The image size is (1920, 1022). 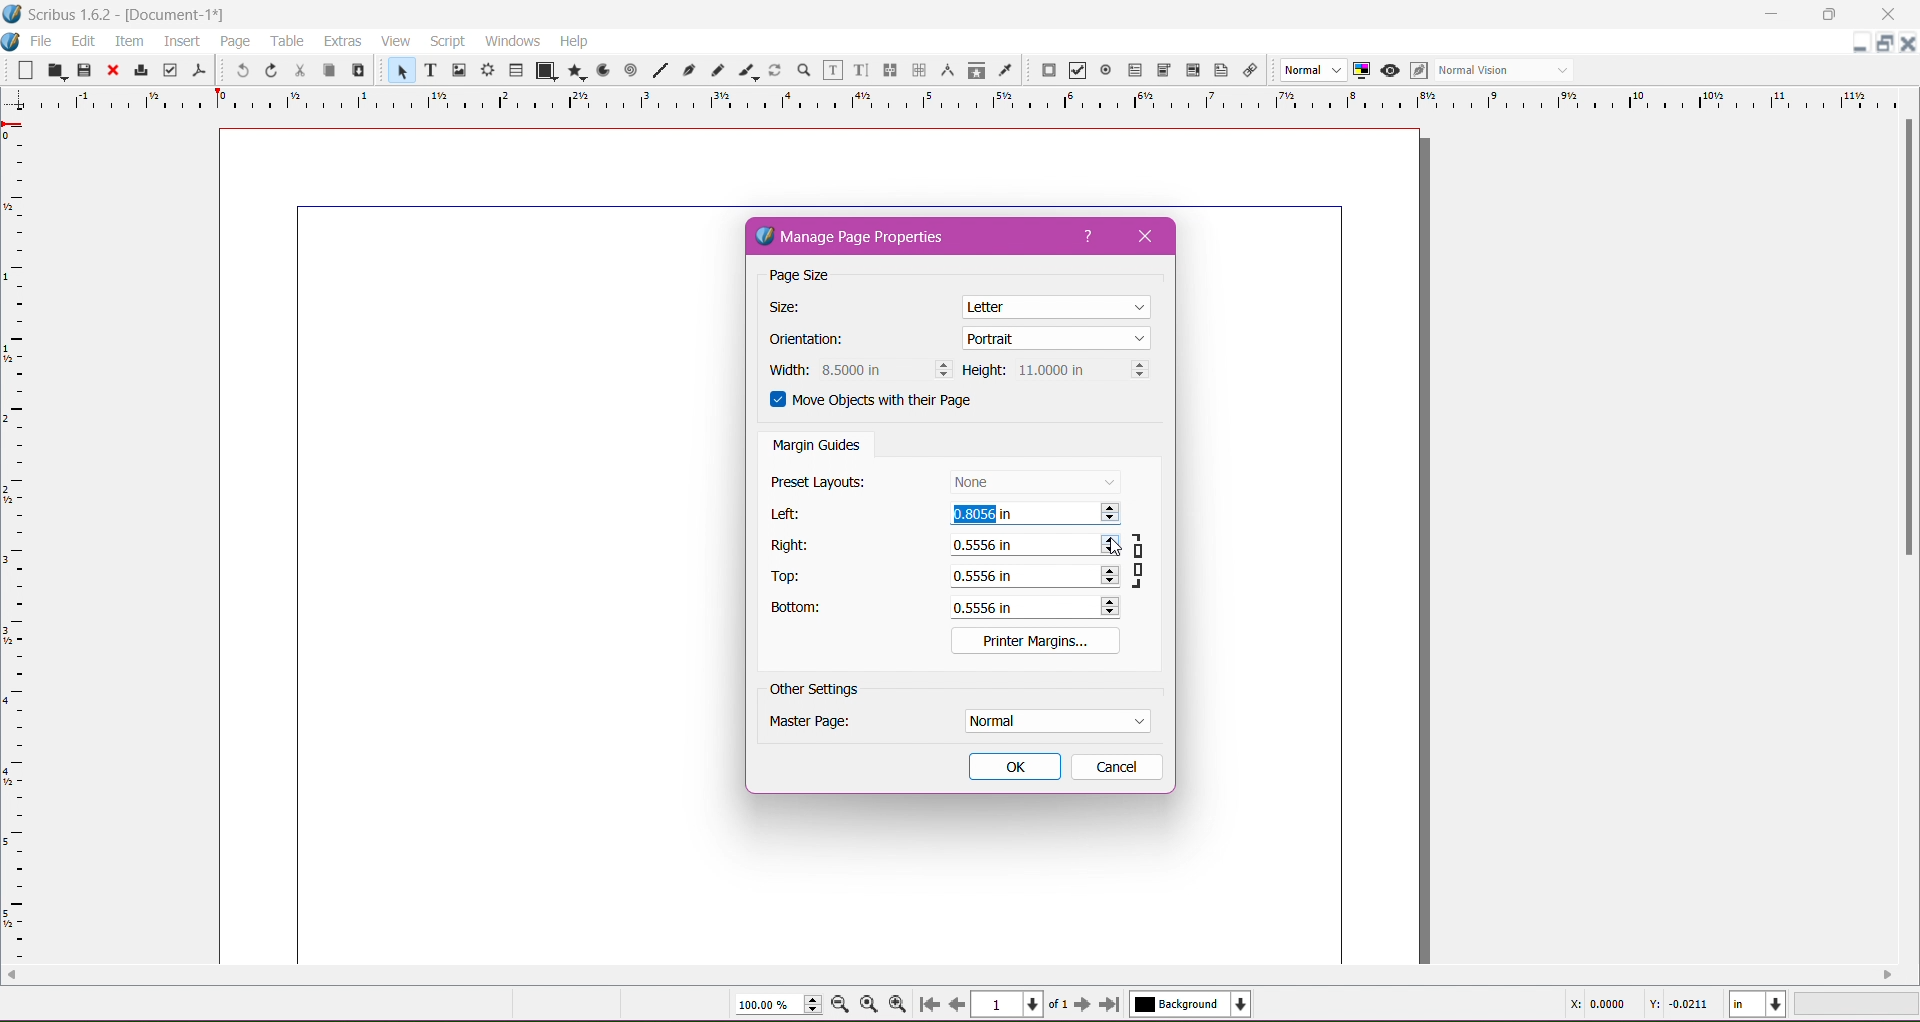 What do you see at coordinates (201, 69) in the screenshot?
I see `Save as PDF` at bounding box center [201, 69].